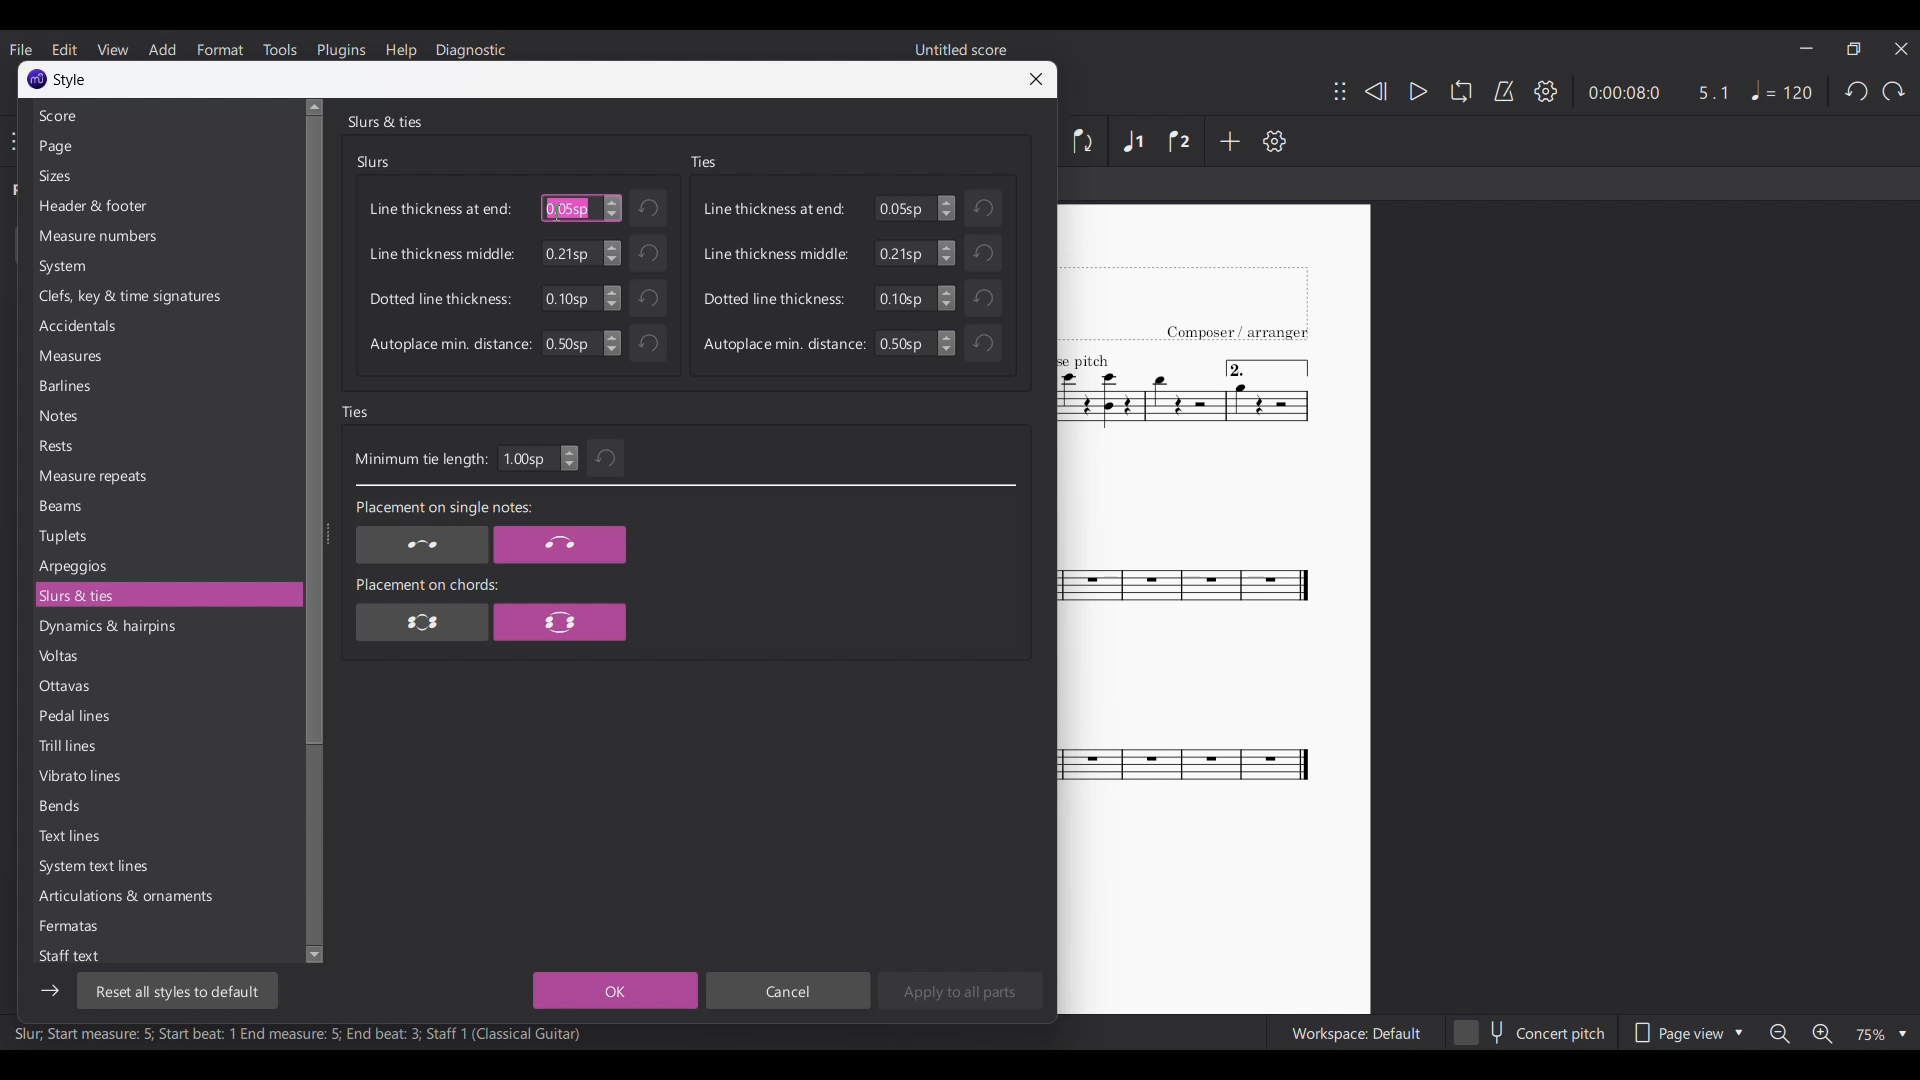  I want to click on Tools menu, so click(279, 49).